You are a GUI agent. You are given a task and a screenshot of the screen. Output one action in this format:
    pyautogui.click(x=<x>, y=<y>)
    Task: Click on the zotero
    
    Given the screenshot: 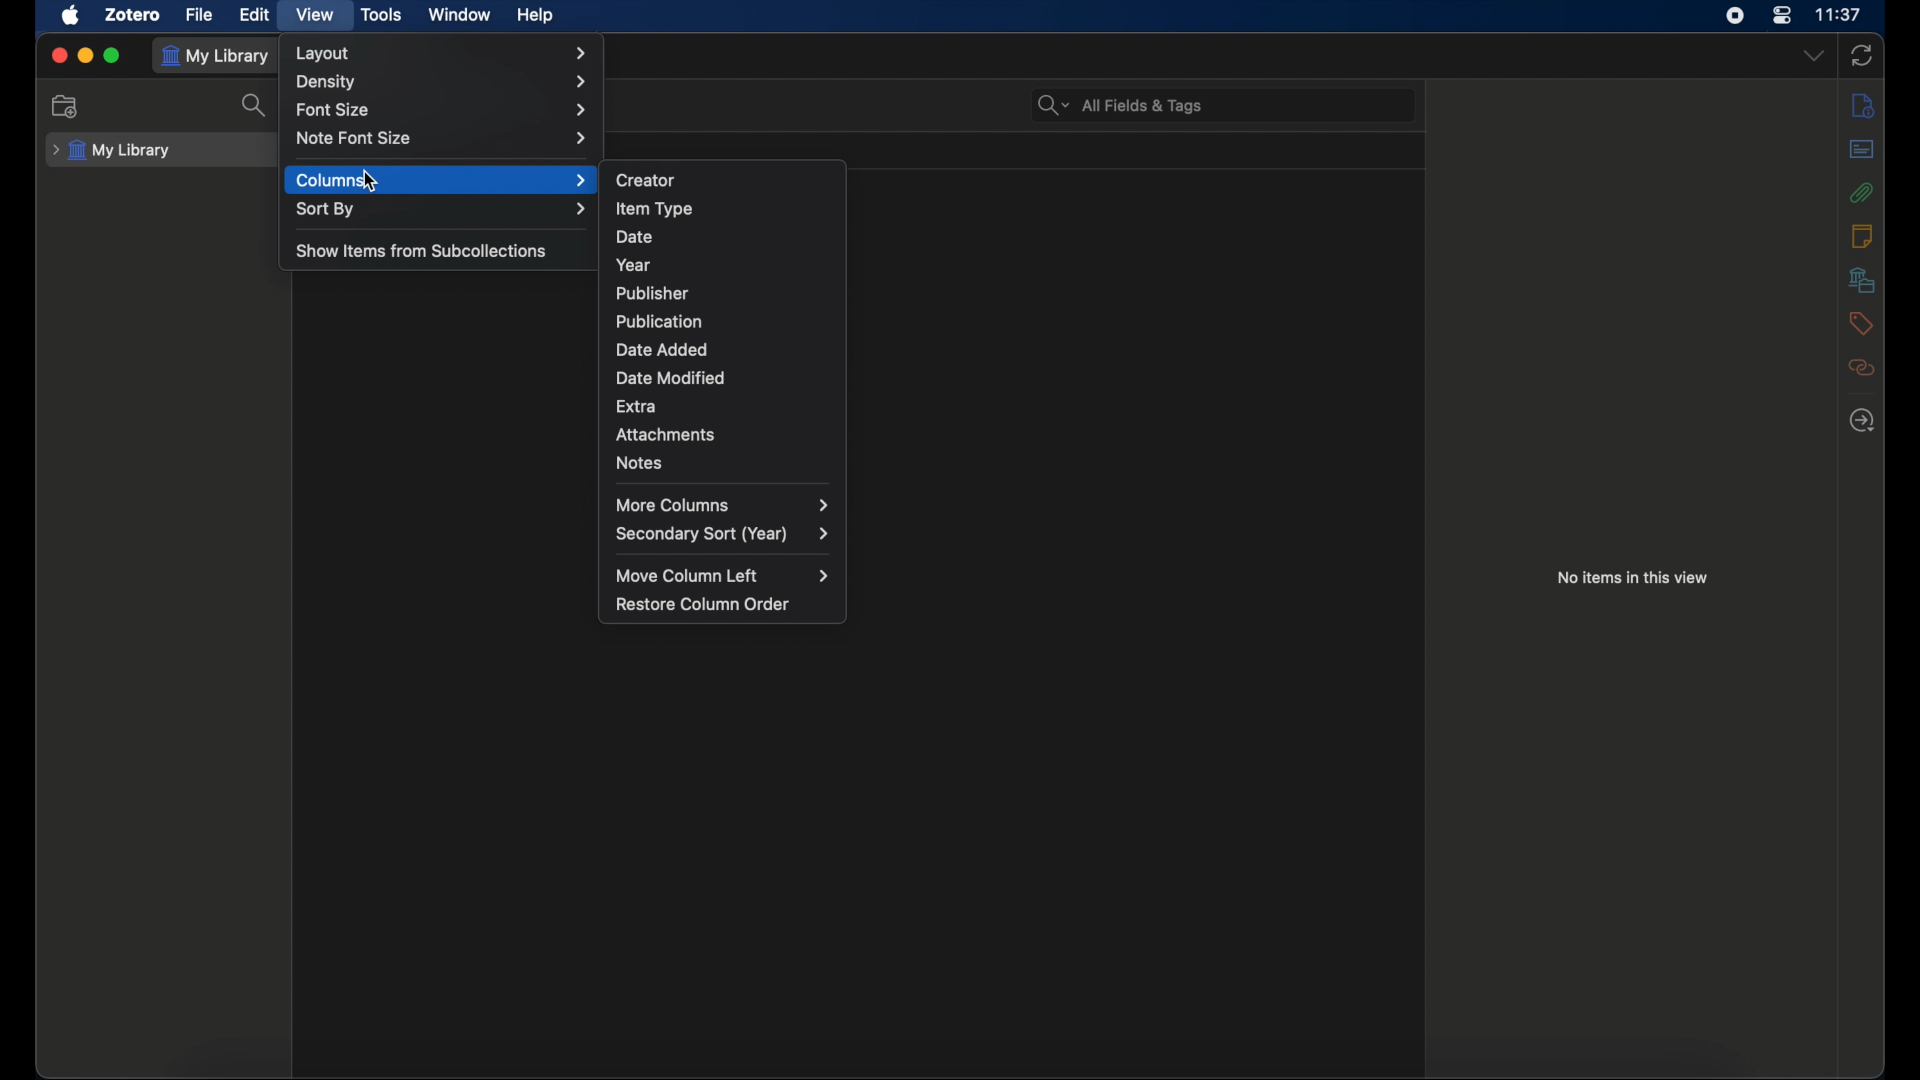 What is the action you would take?
    pyautogui.click(x=133, y=14)
    